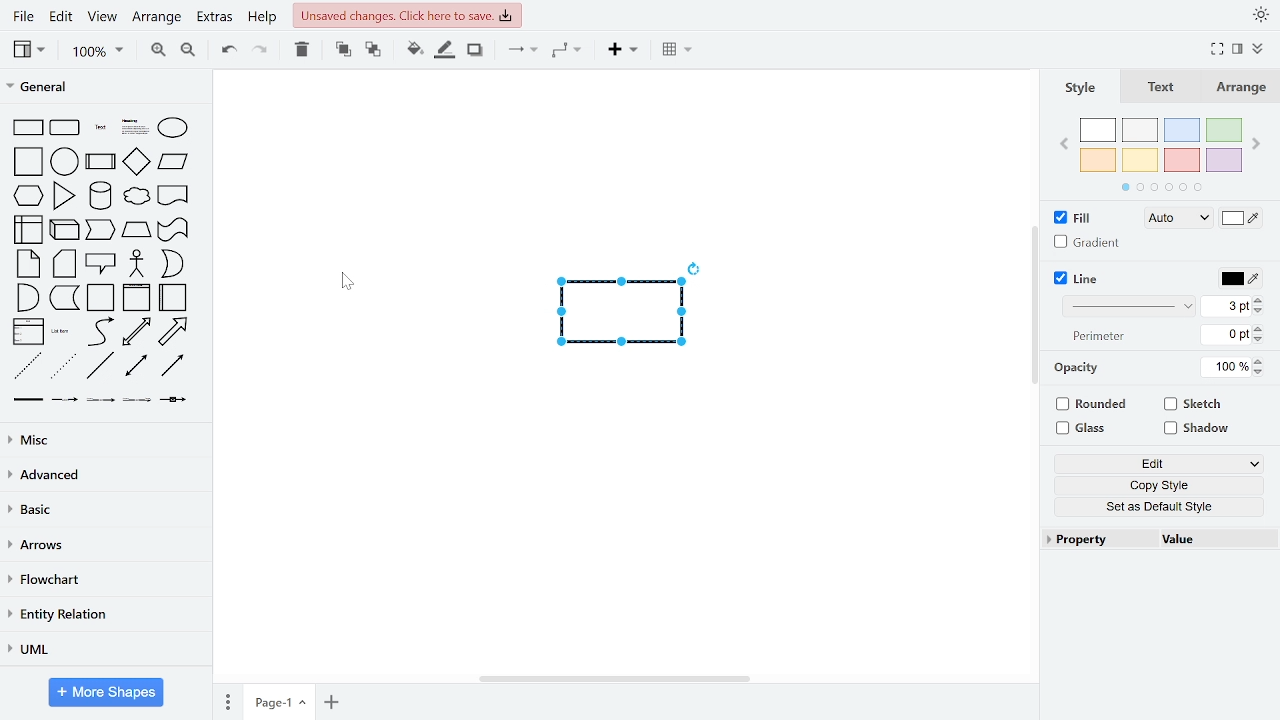 The height and width of the screenshot is (720, 1280). I want to click on increase opacity, so click(1259, 362).